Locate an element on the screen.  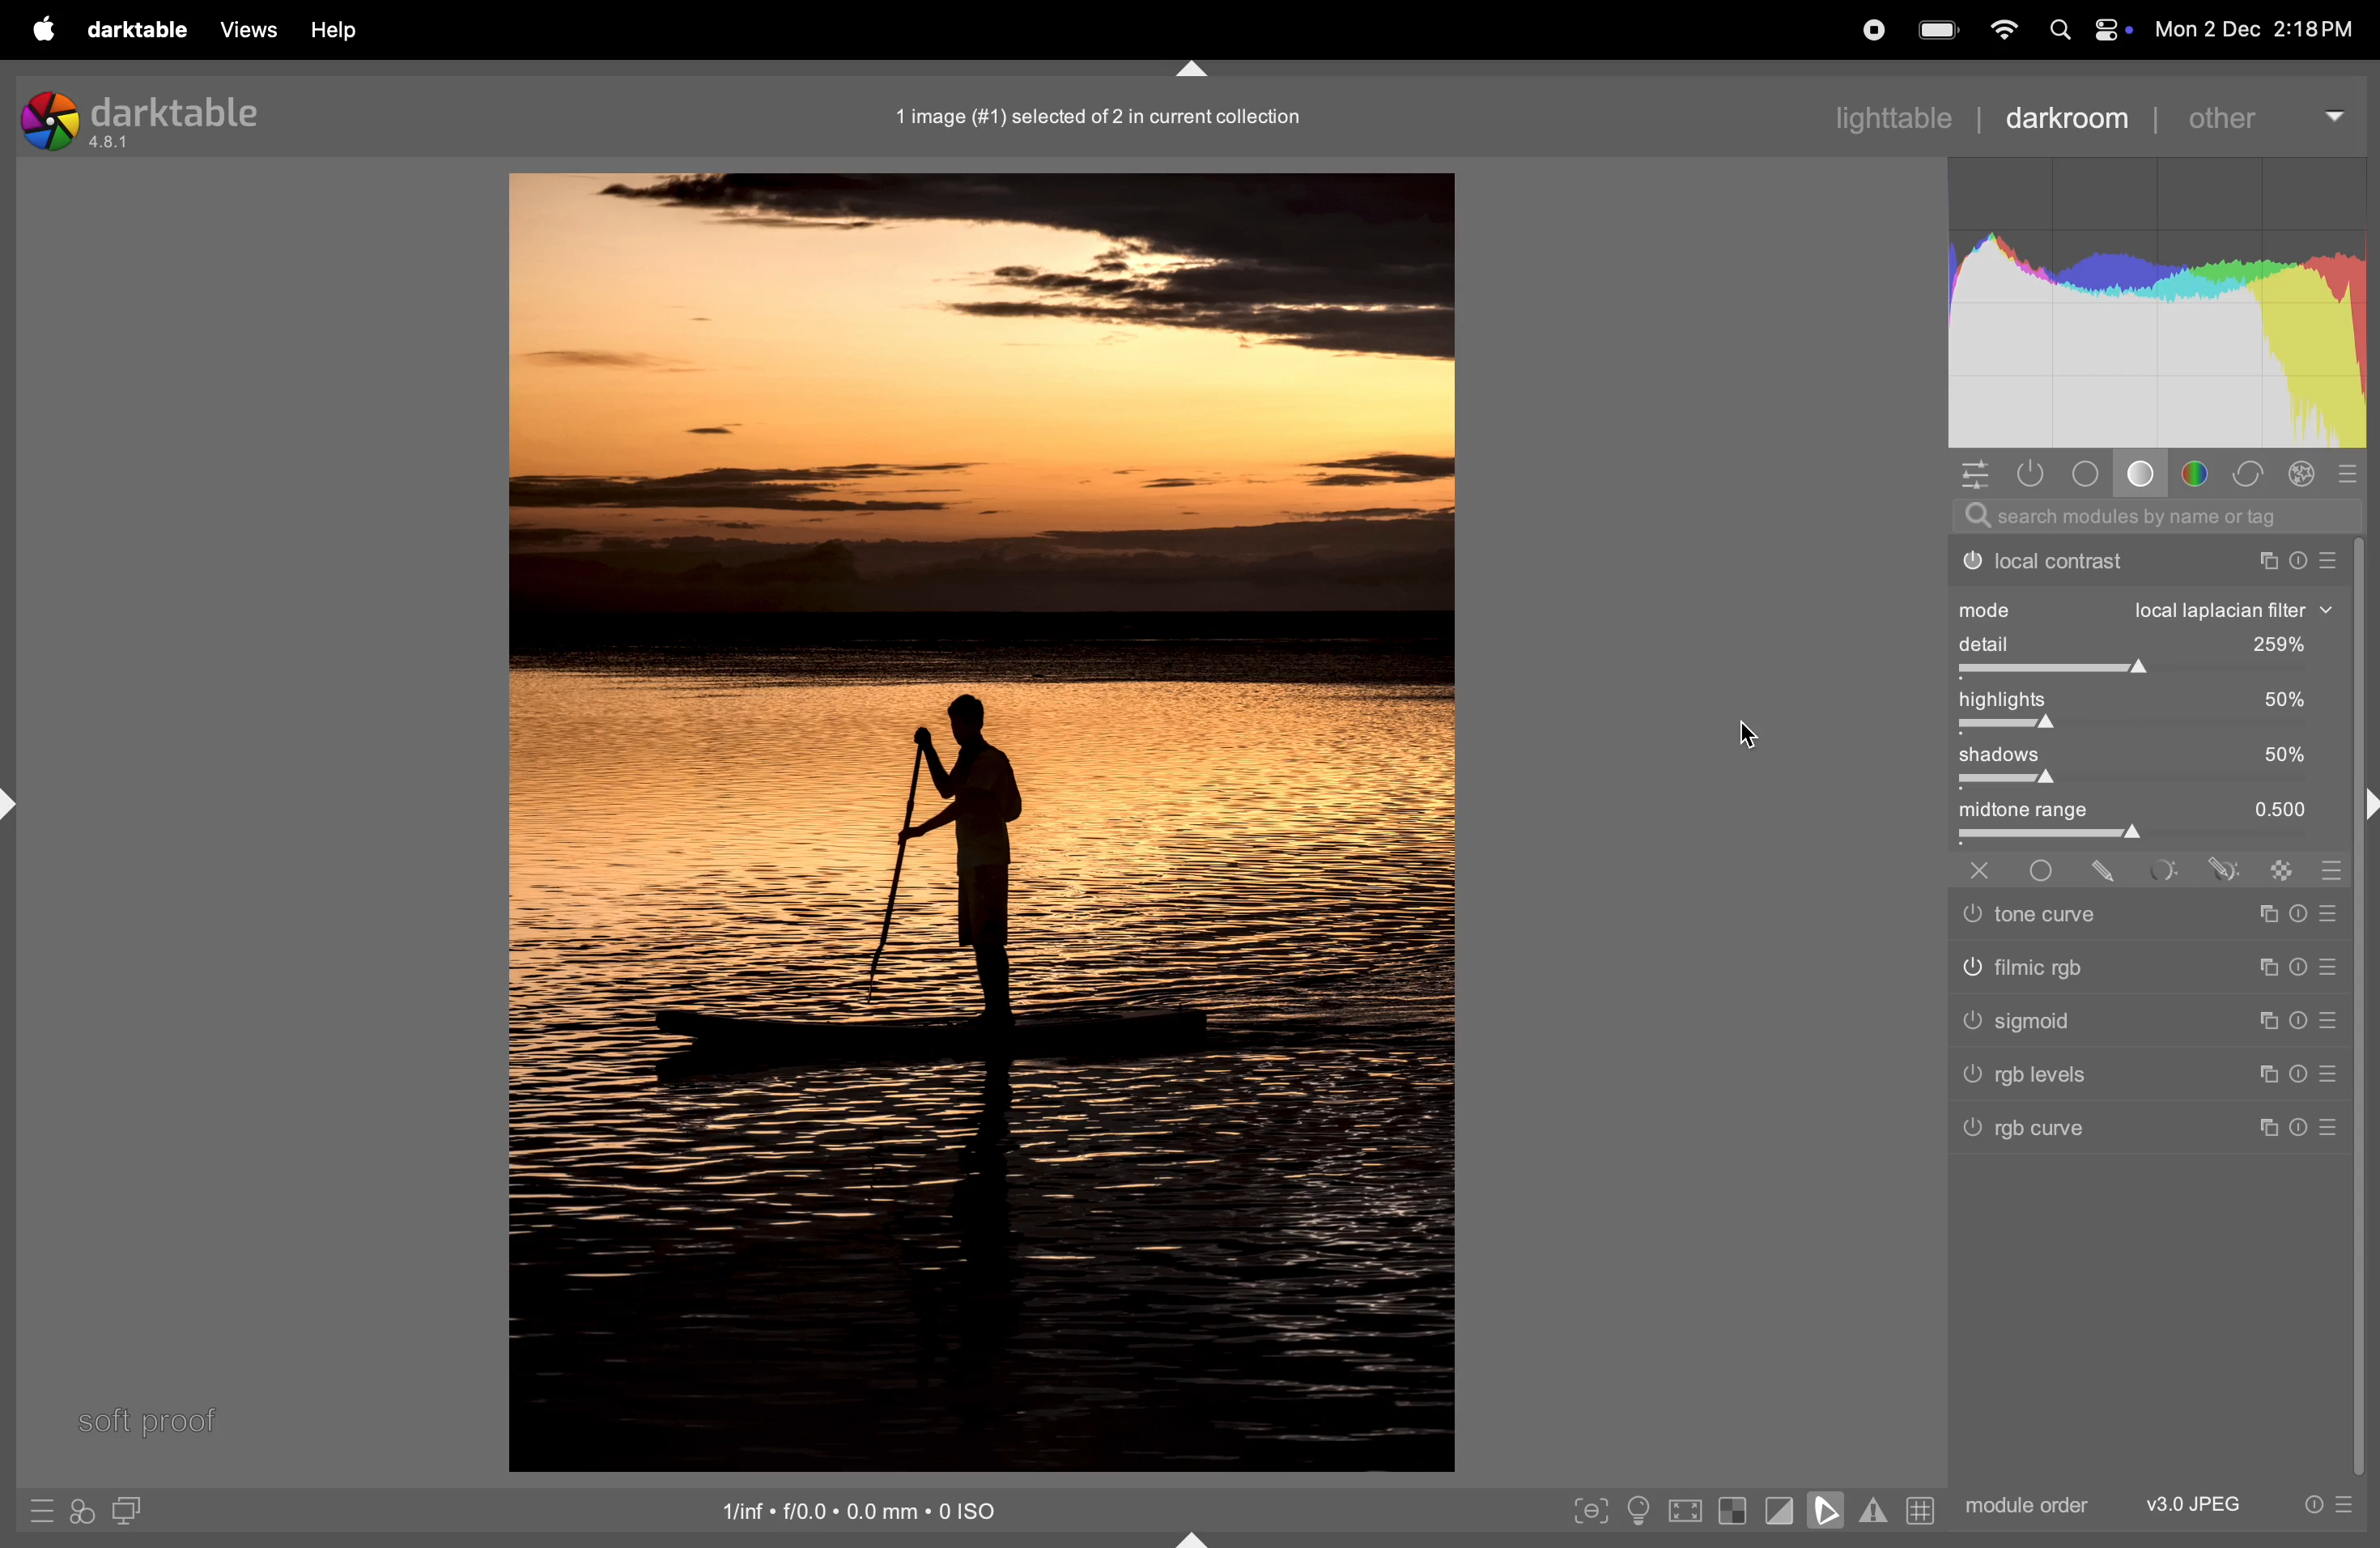
sign is located at coordinates (2273, 965).